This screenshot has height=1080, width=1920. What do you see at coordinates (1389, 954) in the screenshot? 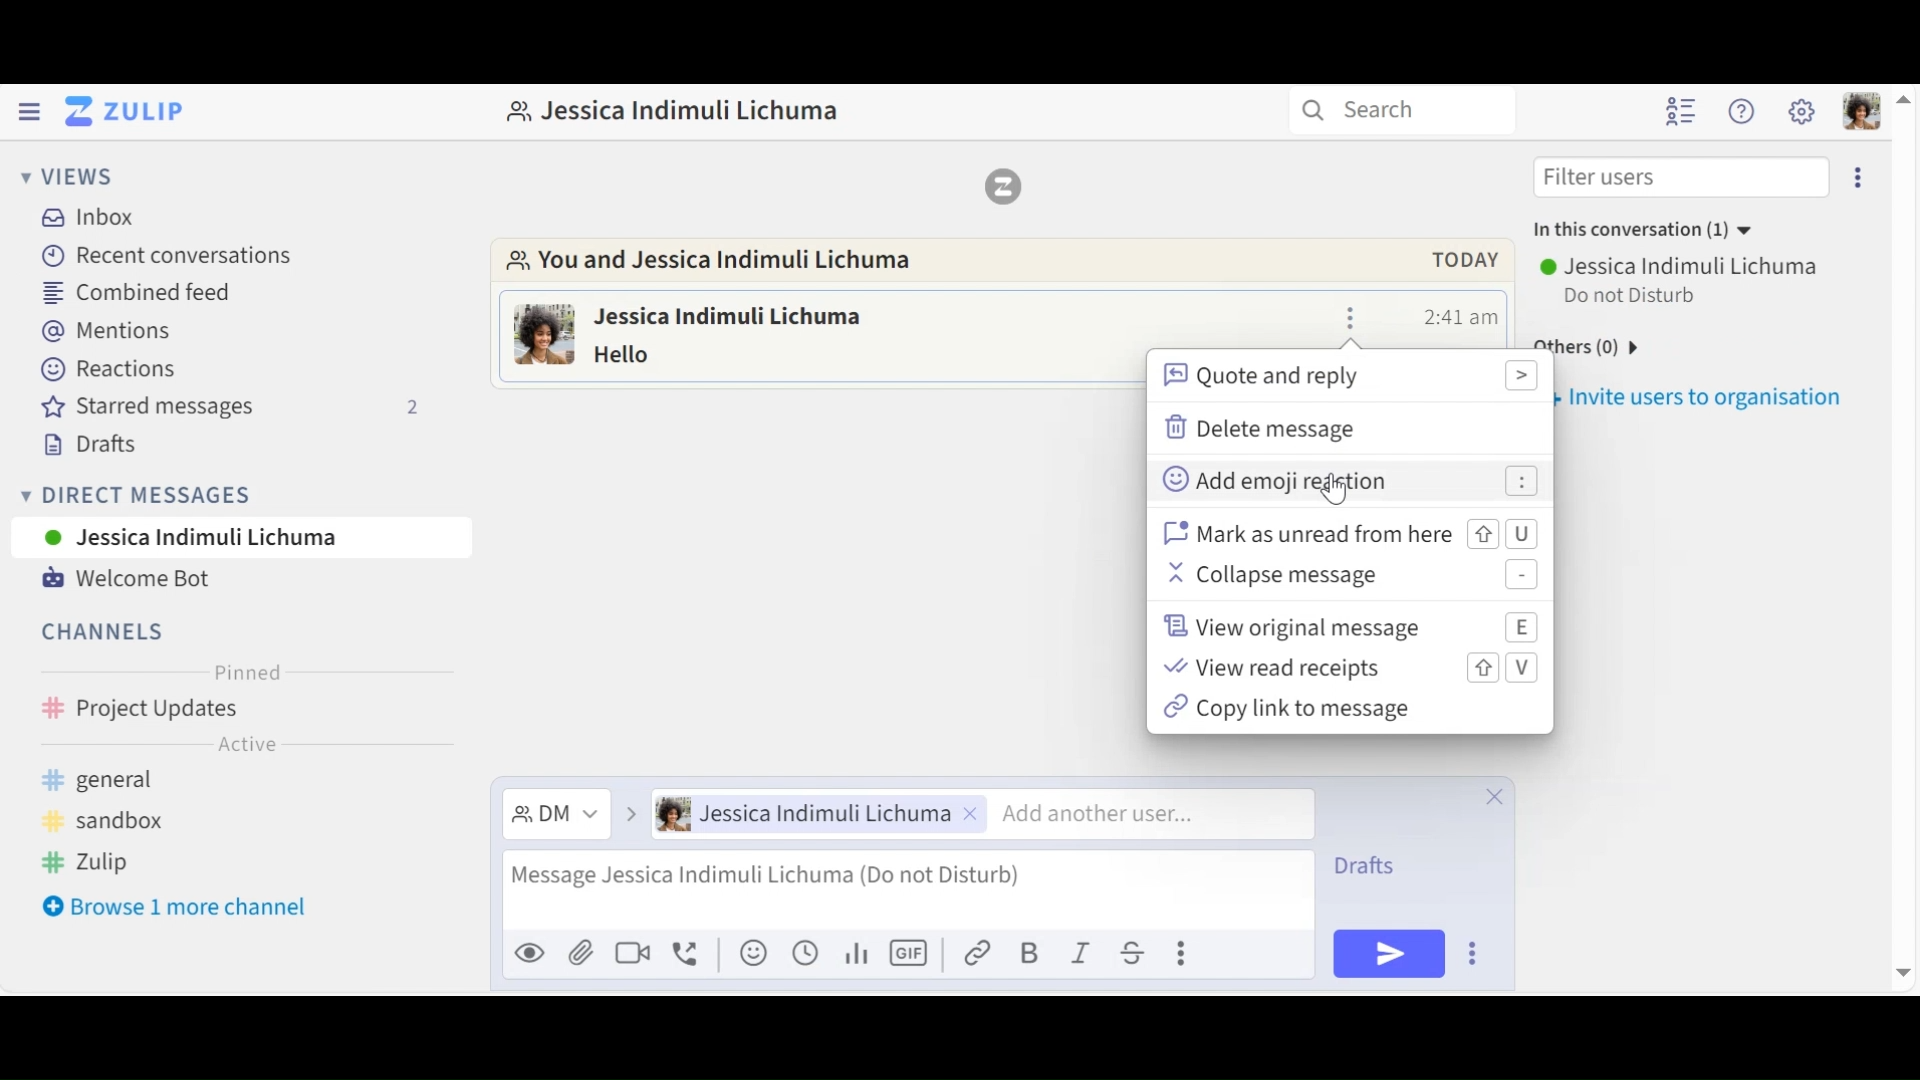
I see `Send` at bounding box center [1389, 954].